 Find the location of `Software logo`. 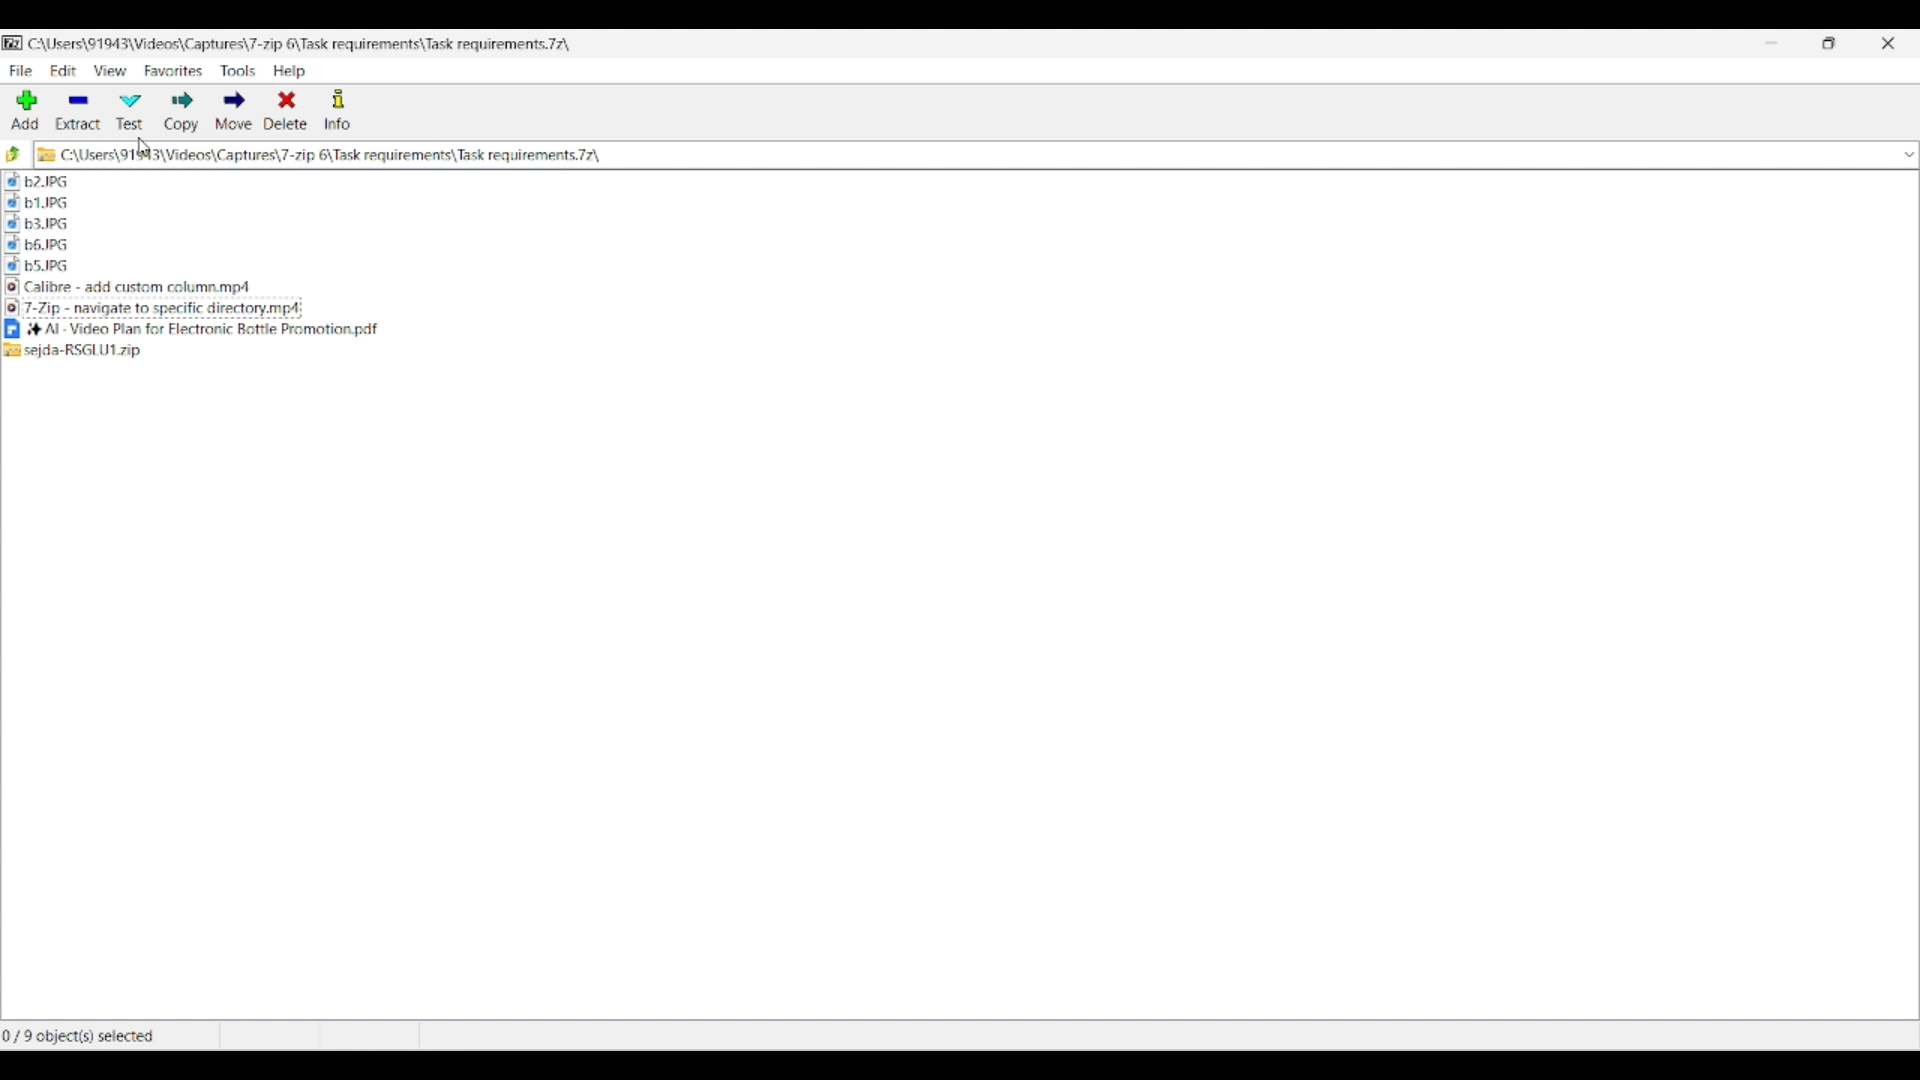

Software logo is located at coordinates (14, 43).